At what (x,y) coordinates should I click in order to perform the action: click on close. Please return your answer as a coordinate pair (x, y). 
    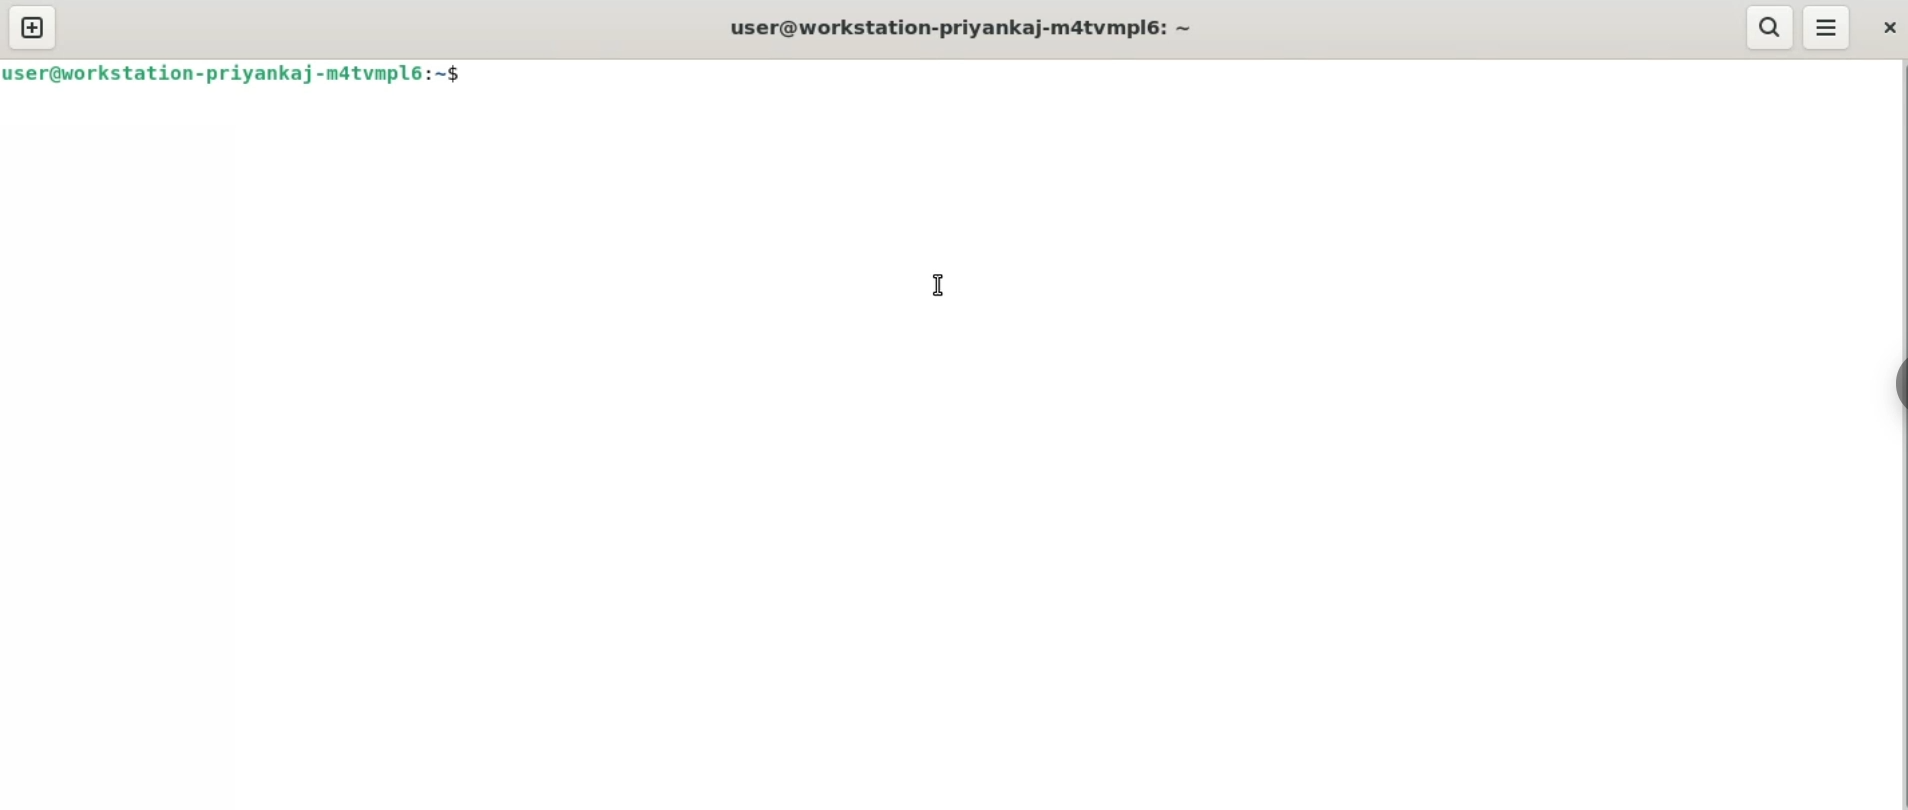
    Looking at the image, I should click on (1891, 30).